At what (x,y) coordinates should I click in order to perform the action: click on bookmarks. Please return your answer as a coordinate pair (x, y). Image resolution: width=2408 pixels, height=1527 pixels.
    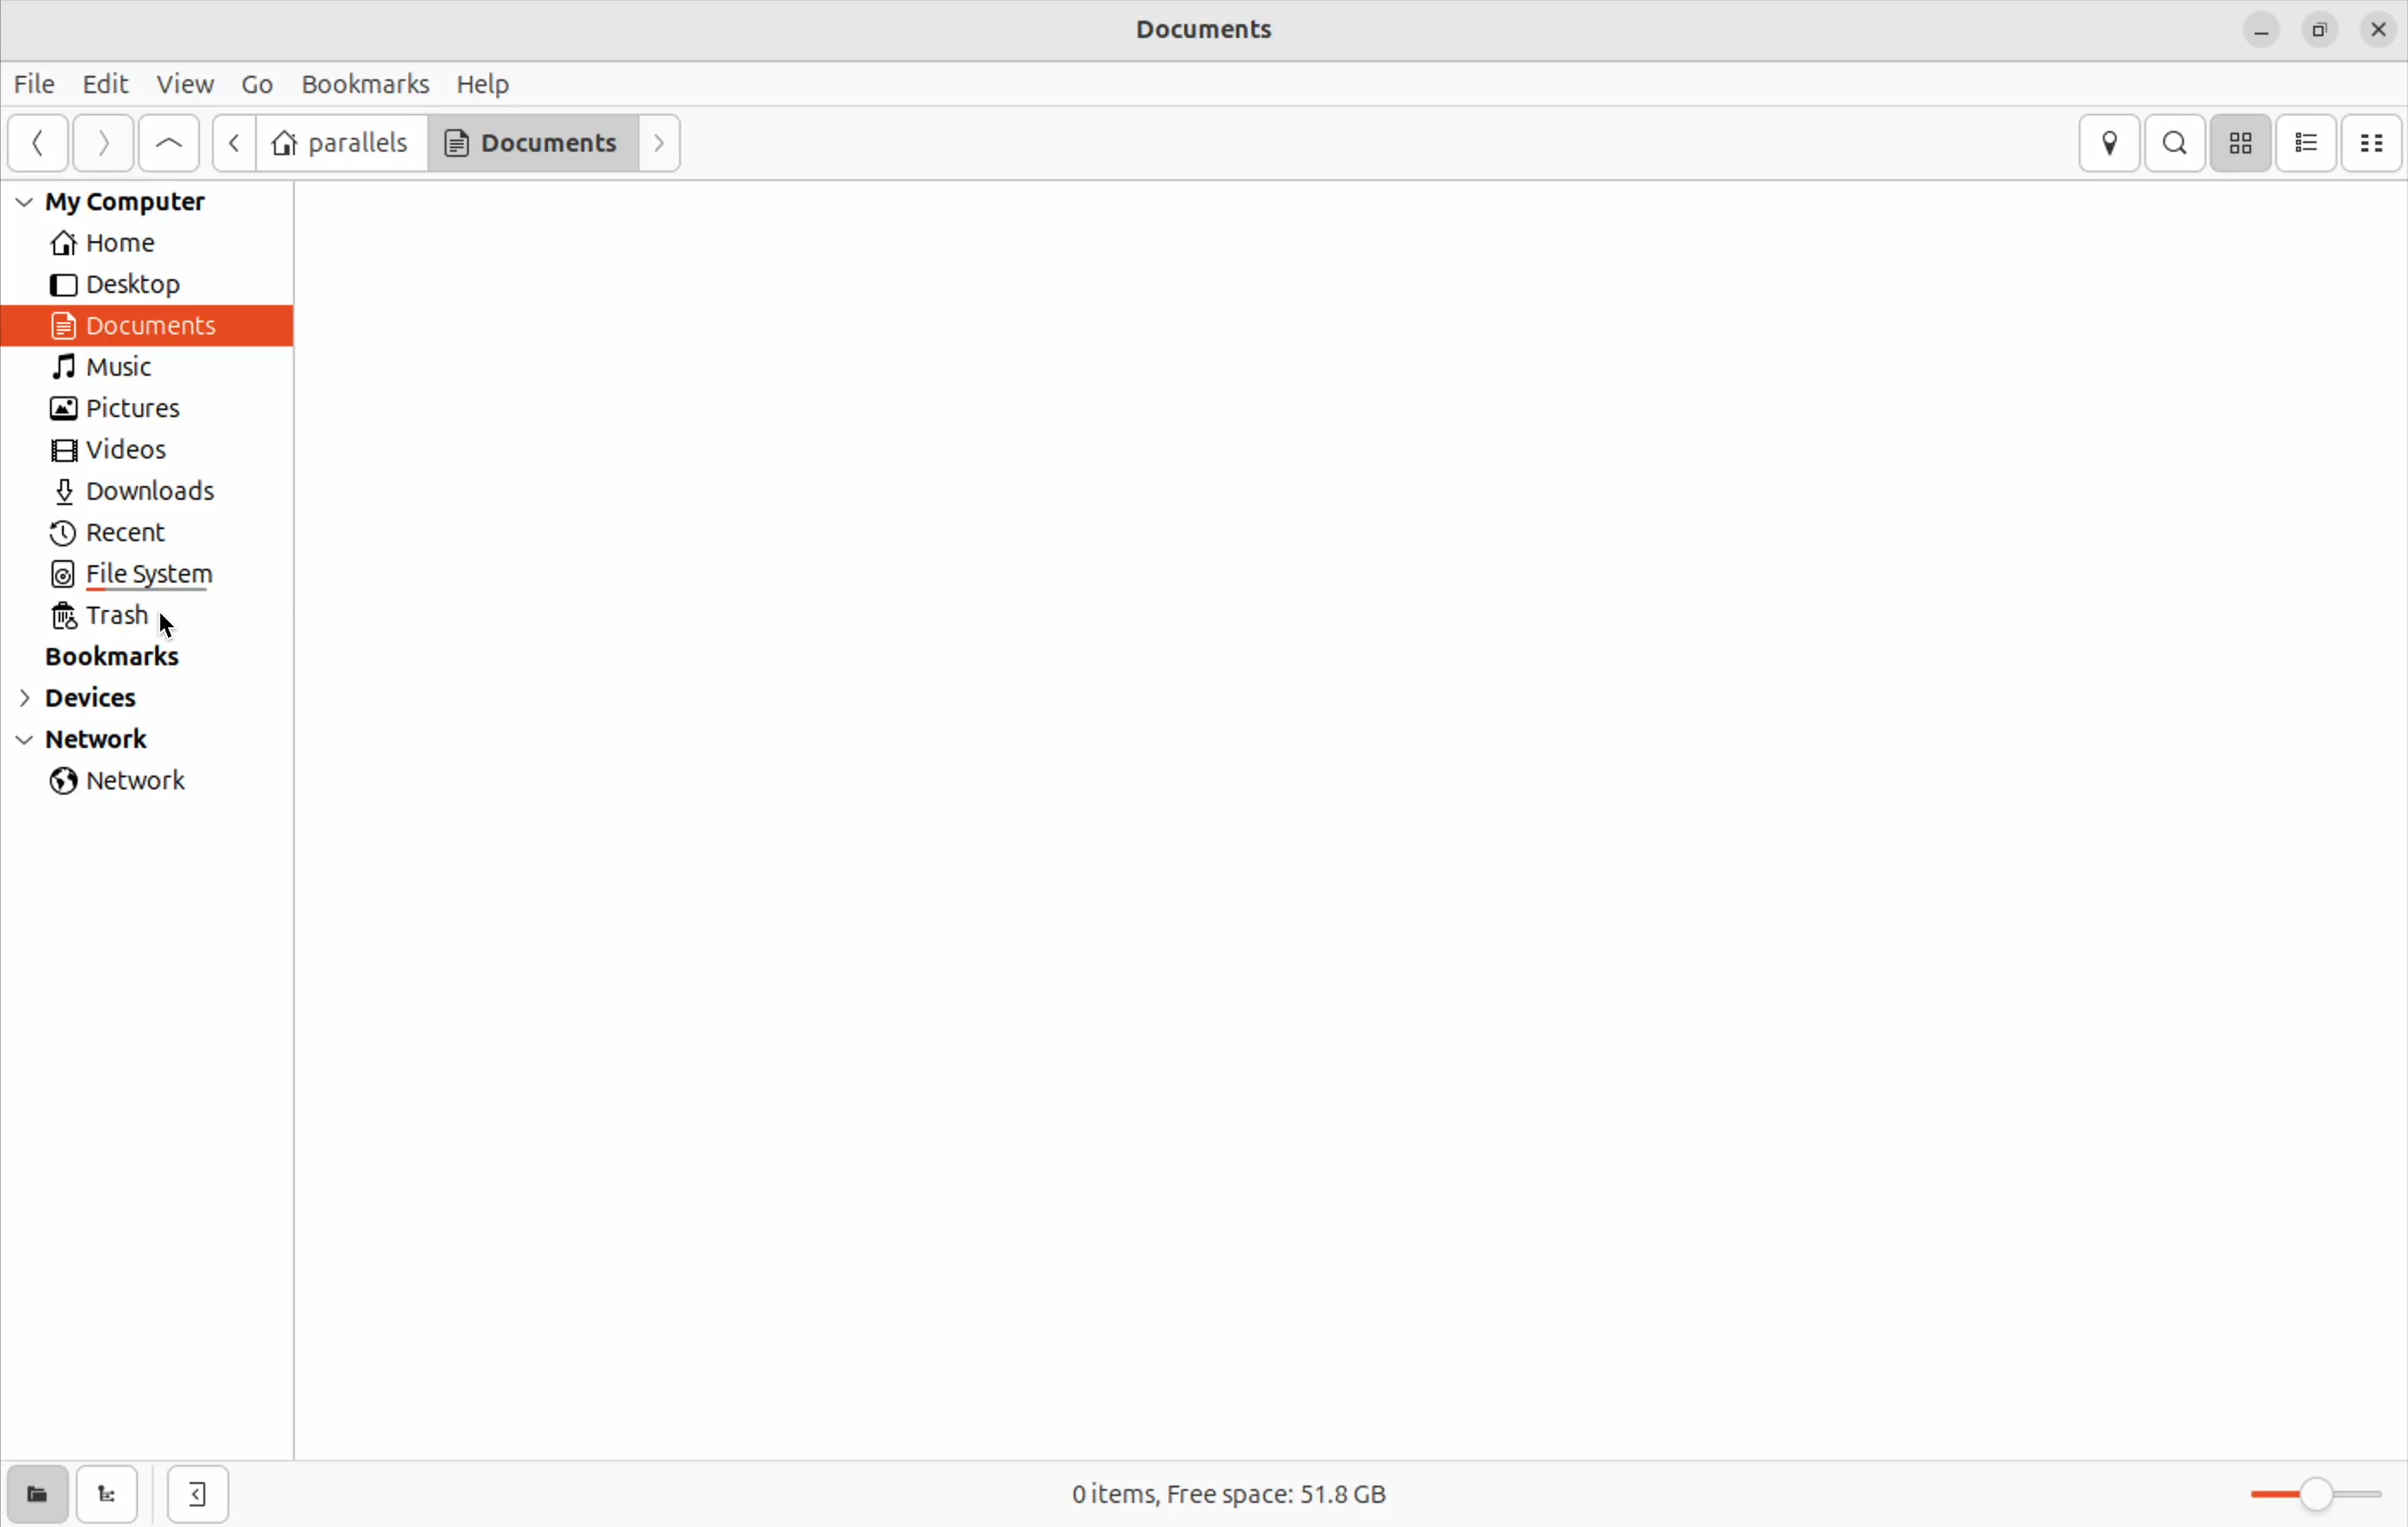
    Looking at the image, I should click on (130, 656).